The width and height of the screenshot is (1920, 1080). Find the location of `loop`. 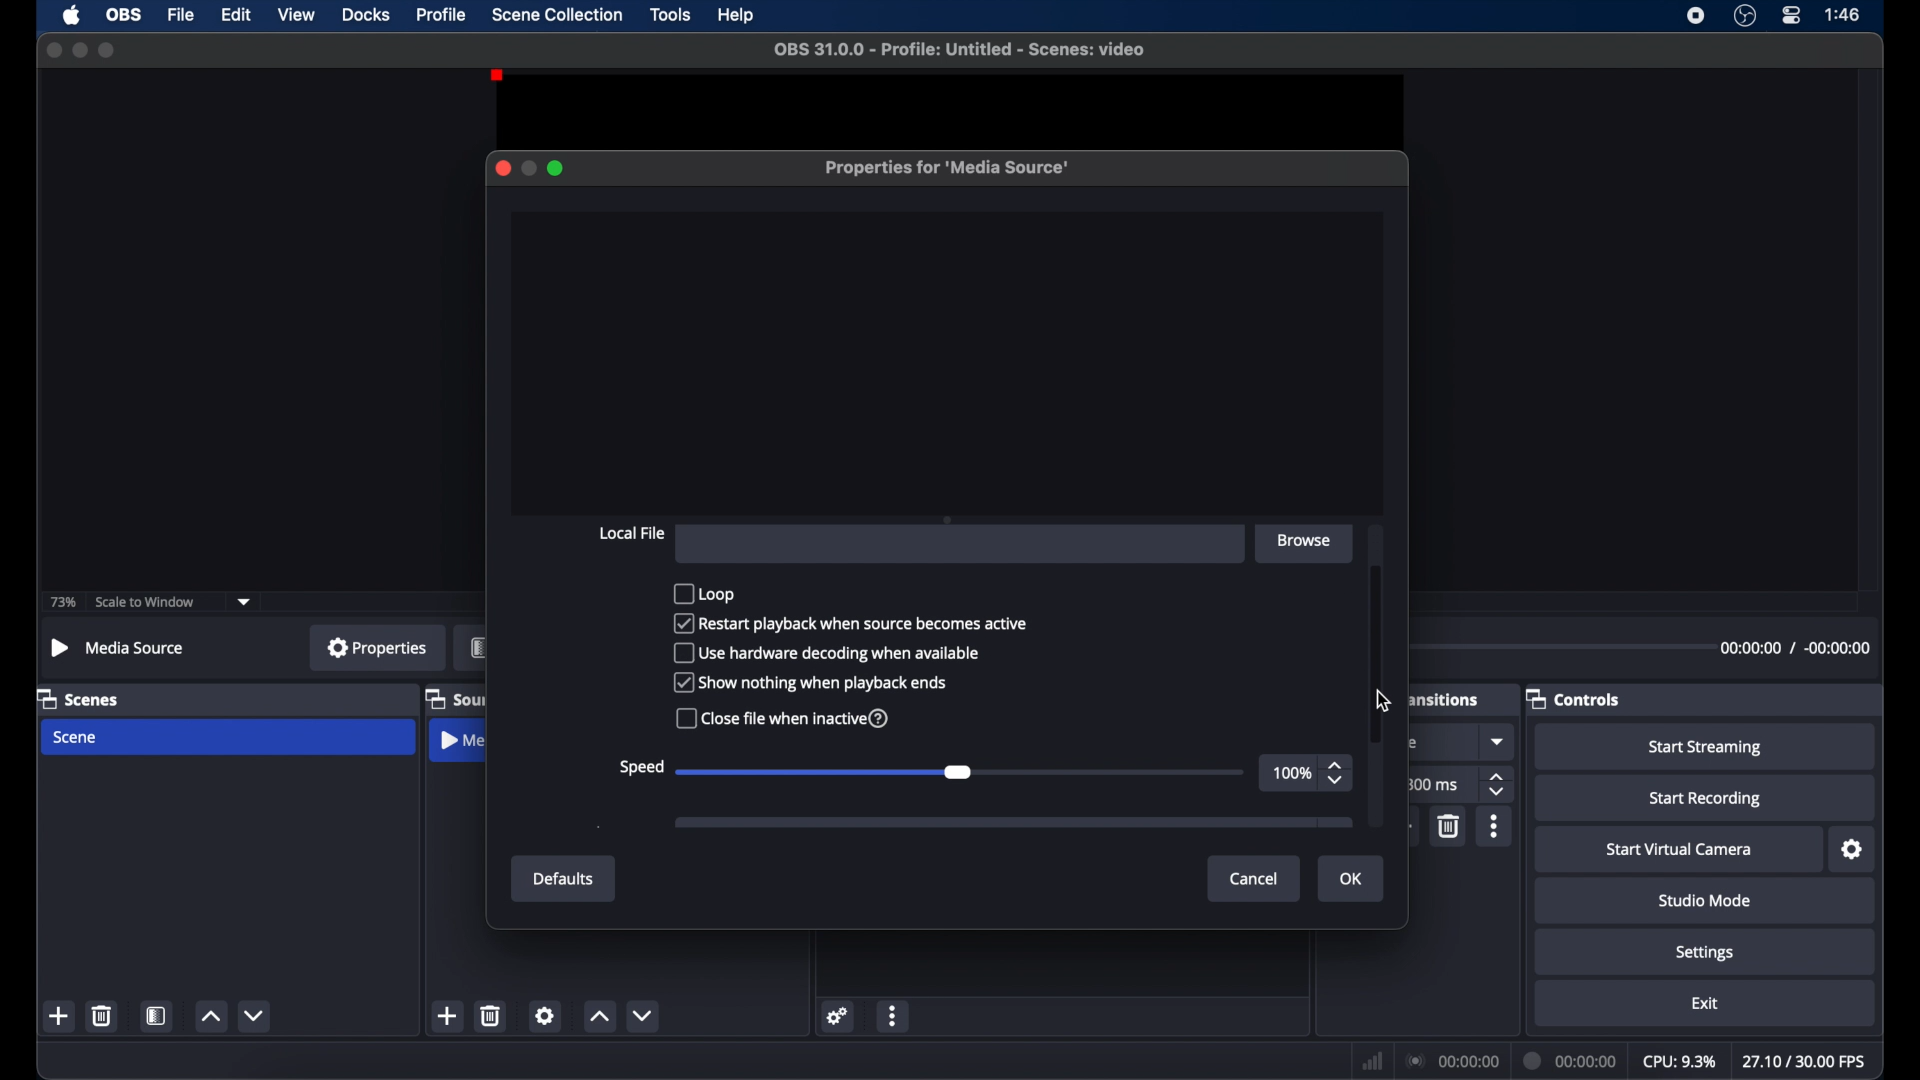

loop is located at coordinates (703, 592).